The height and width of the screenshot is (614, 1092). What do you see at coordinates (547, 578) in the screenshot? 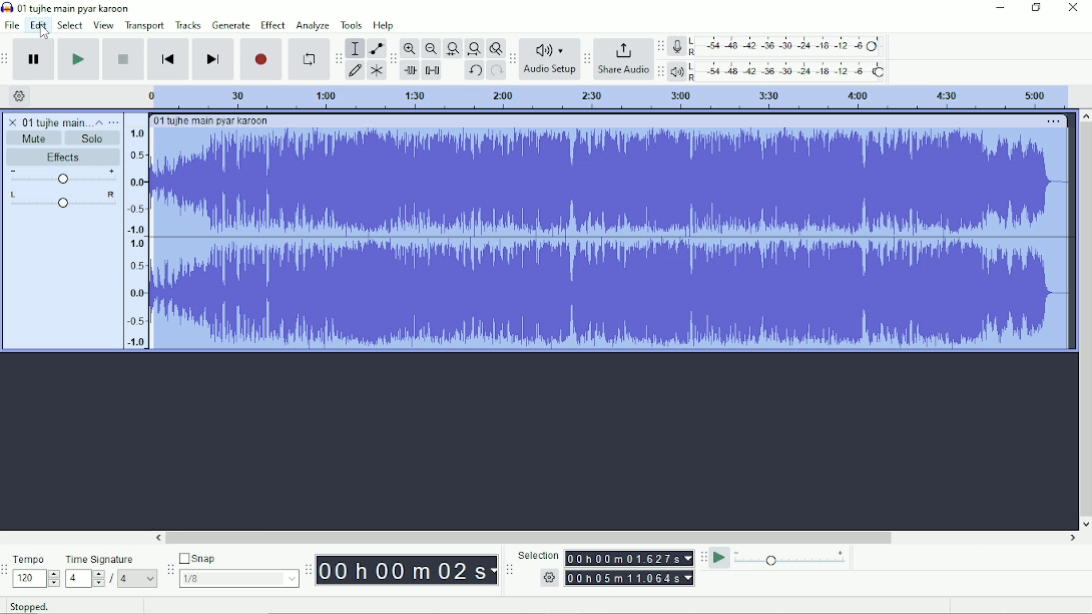
I see `` at bounding box center [547, 578].